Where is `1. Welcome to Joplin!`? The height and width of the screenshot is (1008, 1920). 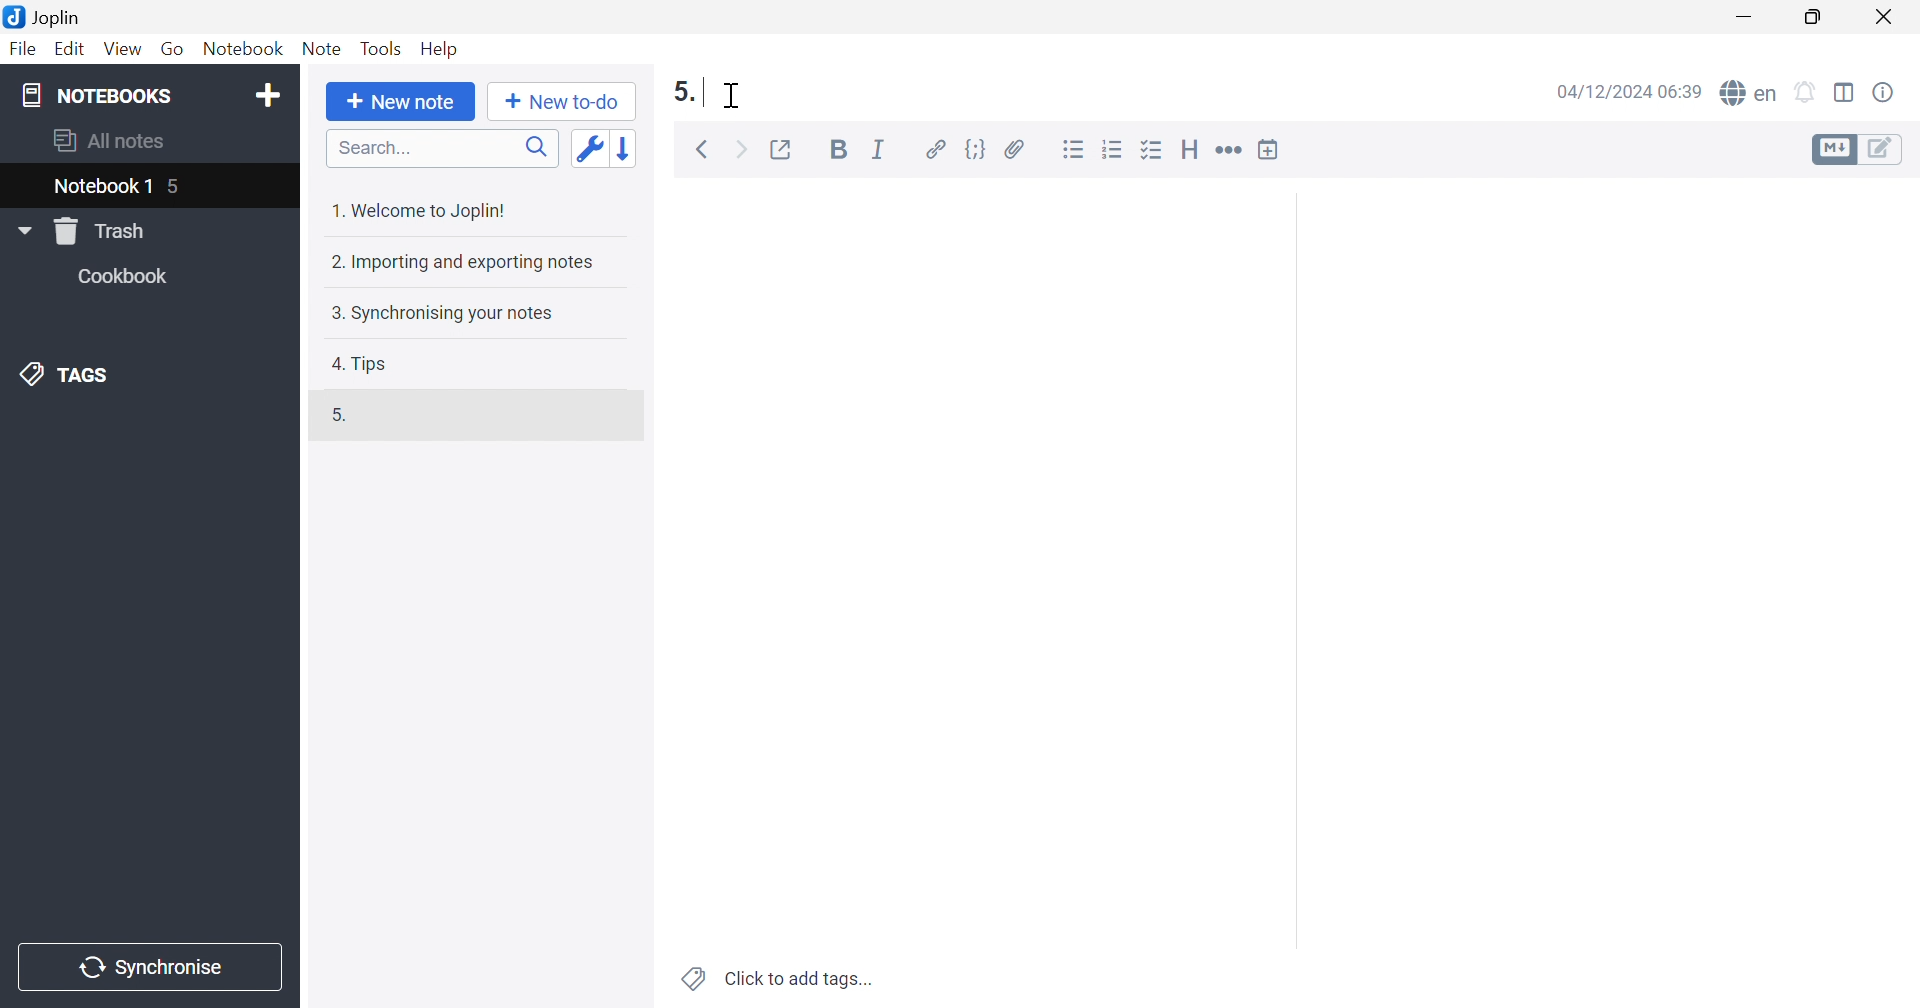
1. Welcome to Joplin! is located at coordinates (422, 208).